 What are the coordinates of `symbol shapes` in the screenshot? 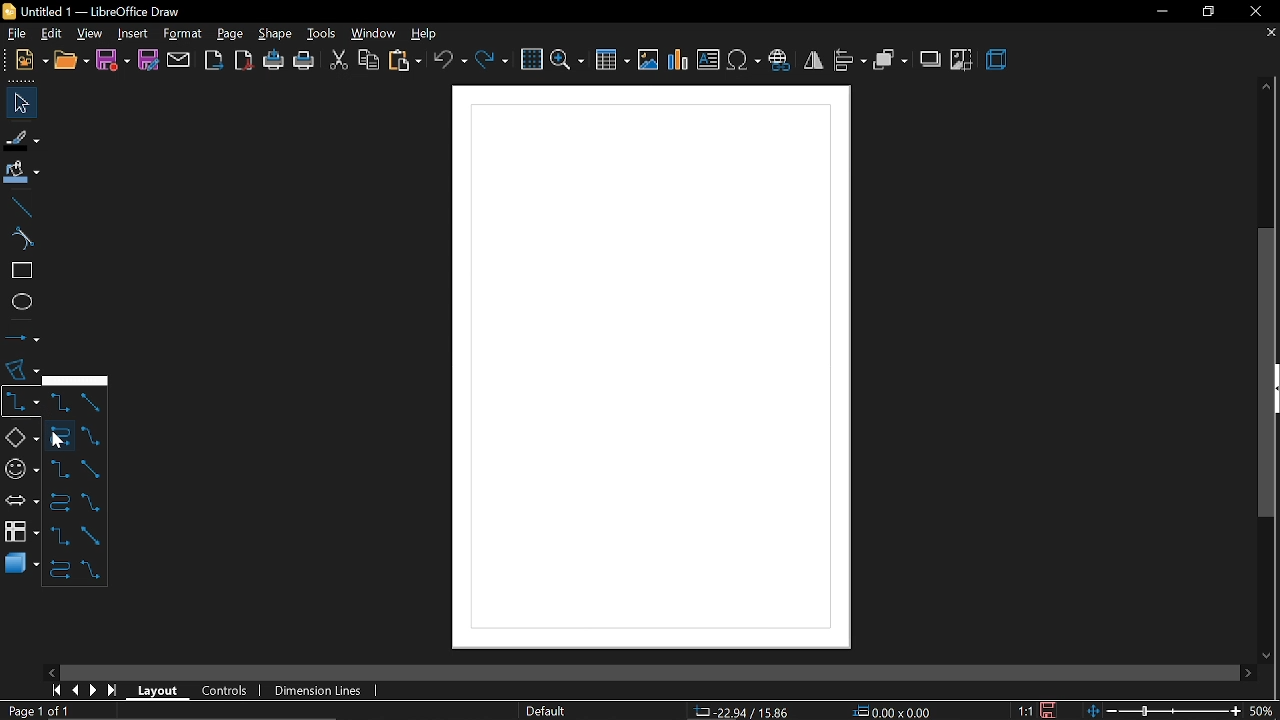 It's located at (20, 466).